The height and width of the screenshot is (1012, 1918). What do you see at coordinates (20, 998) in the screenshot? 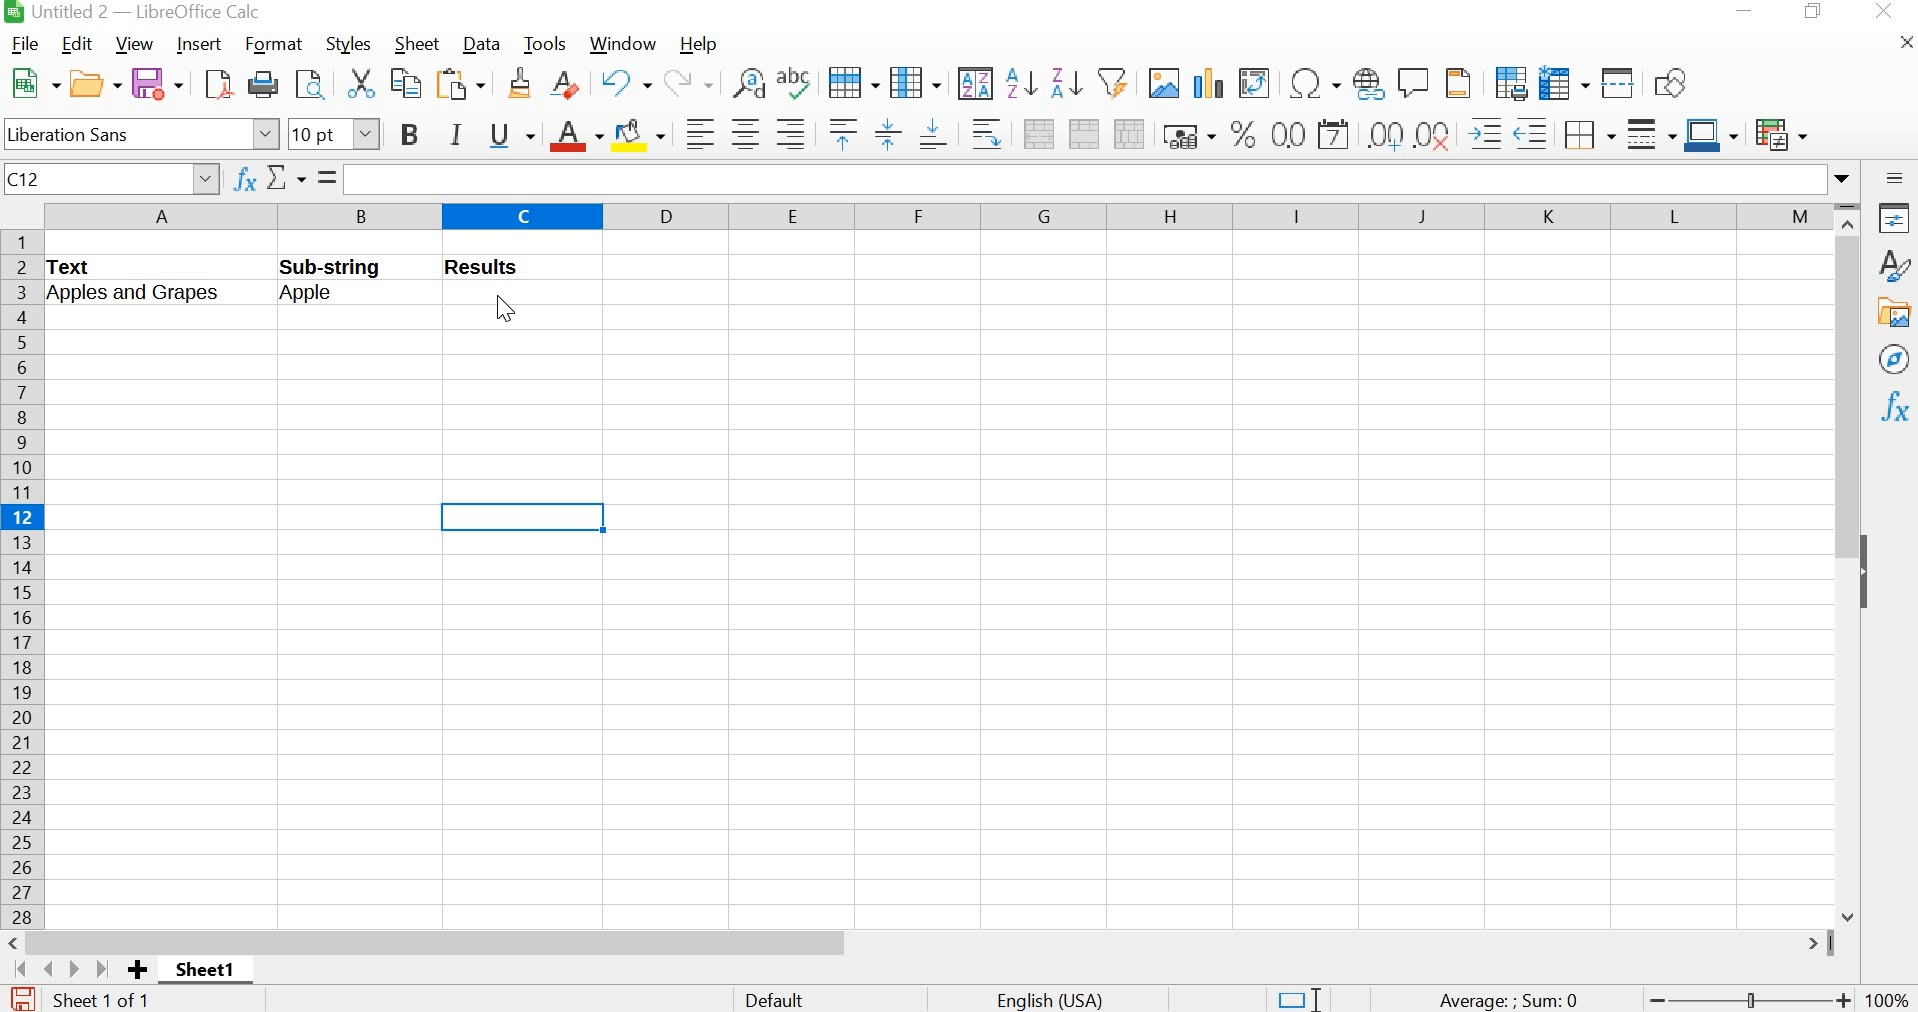
I see `save` at bounding box center [20, 998].